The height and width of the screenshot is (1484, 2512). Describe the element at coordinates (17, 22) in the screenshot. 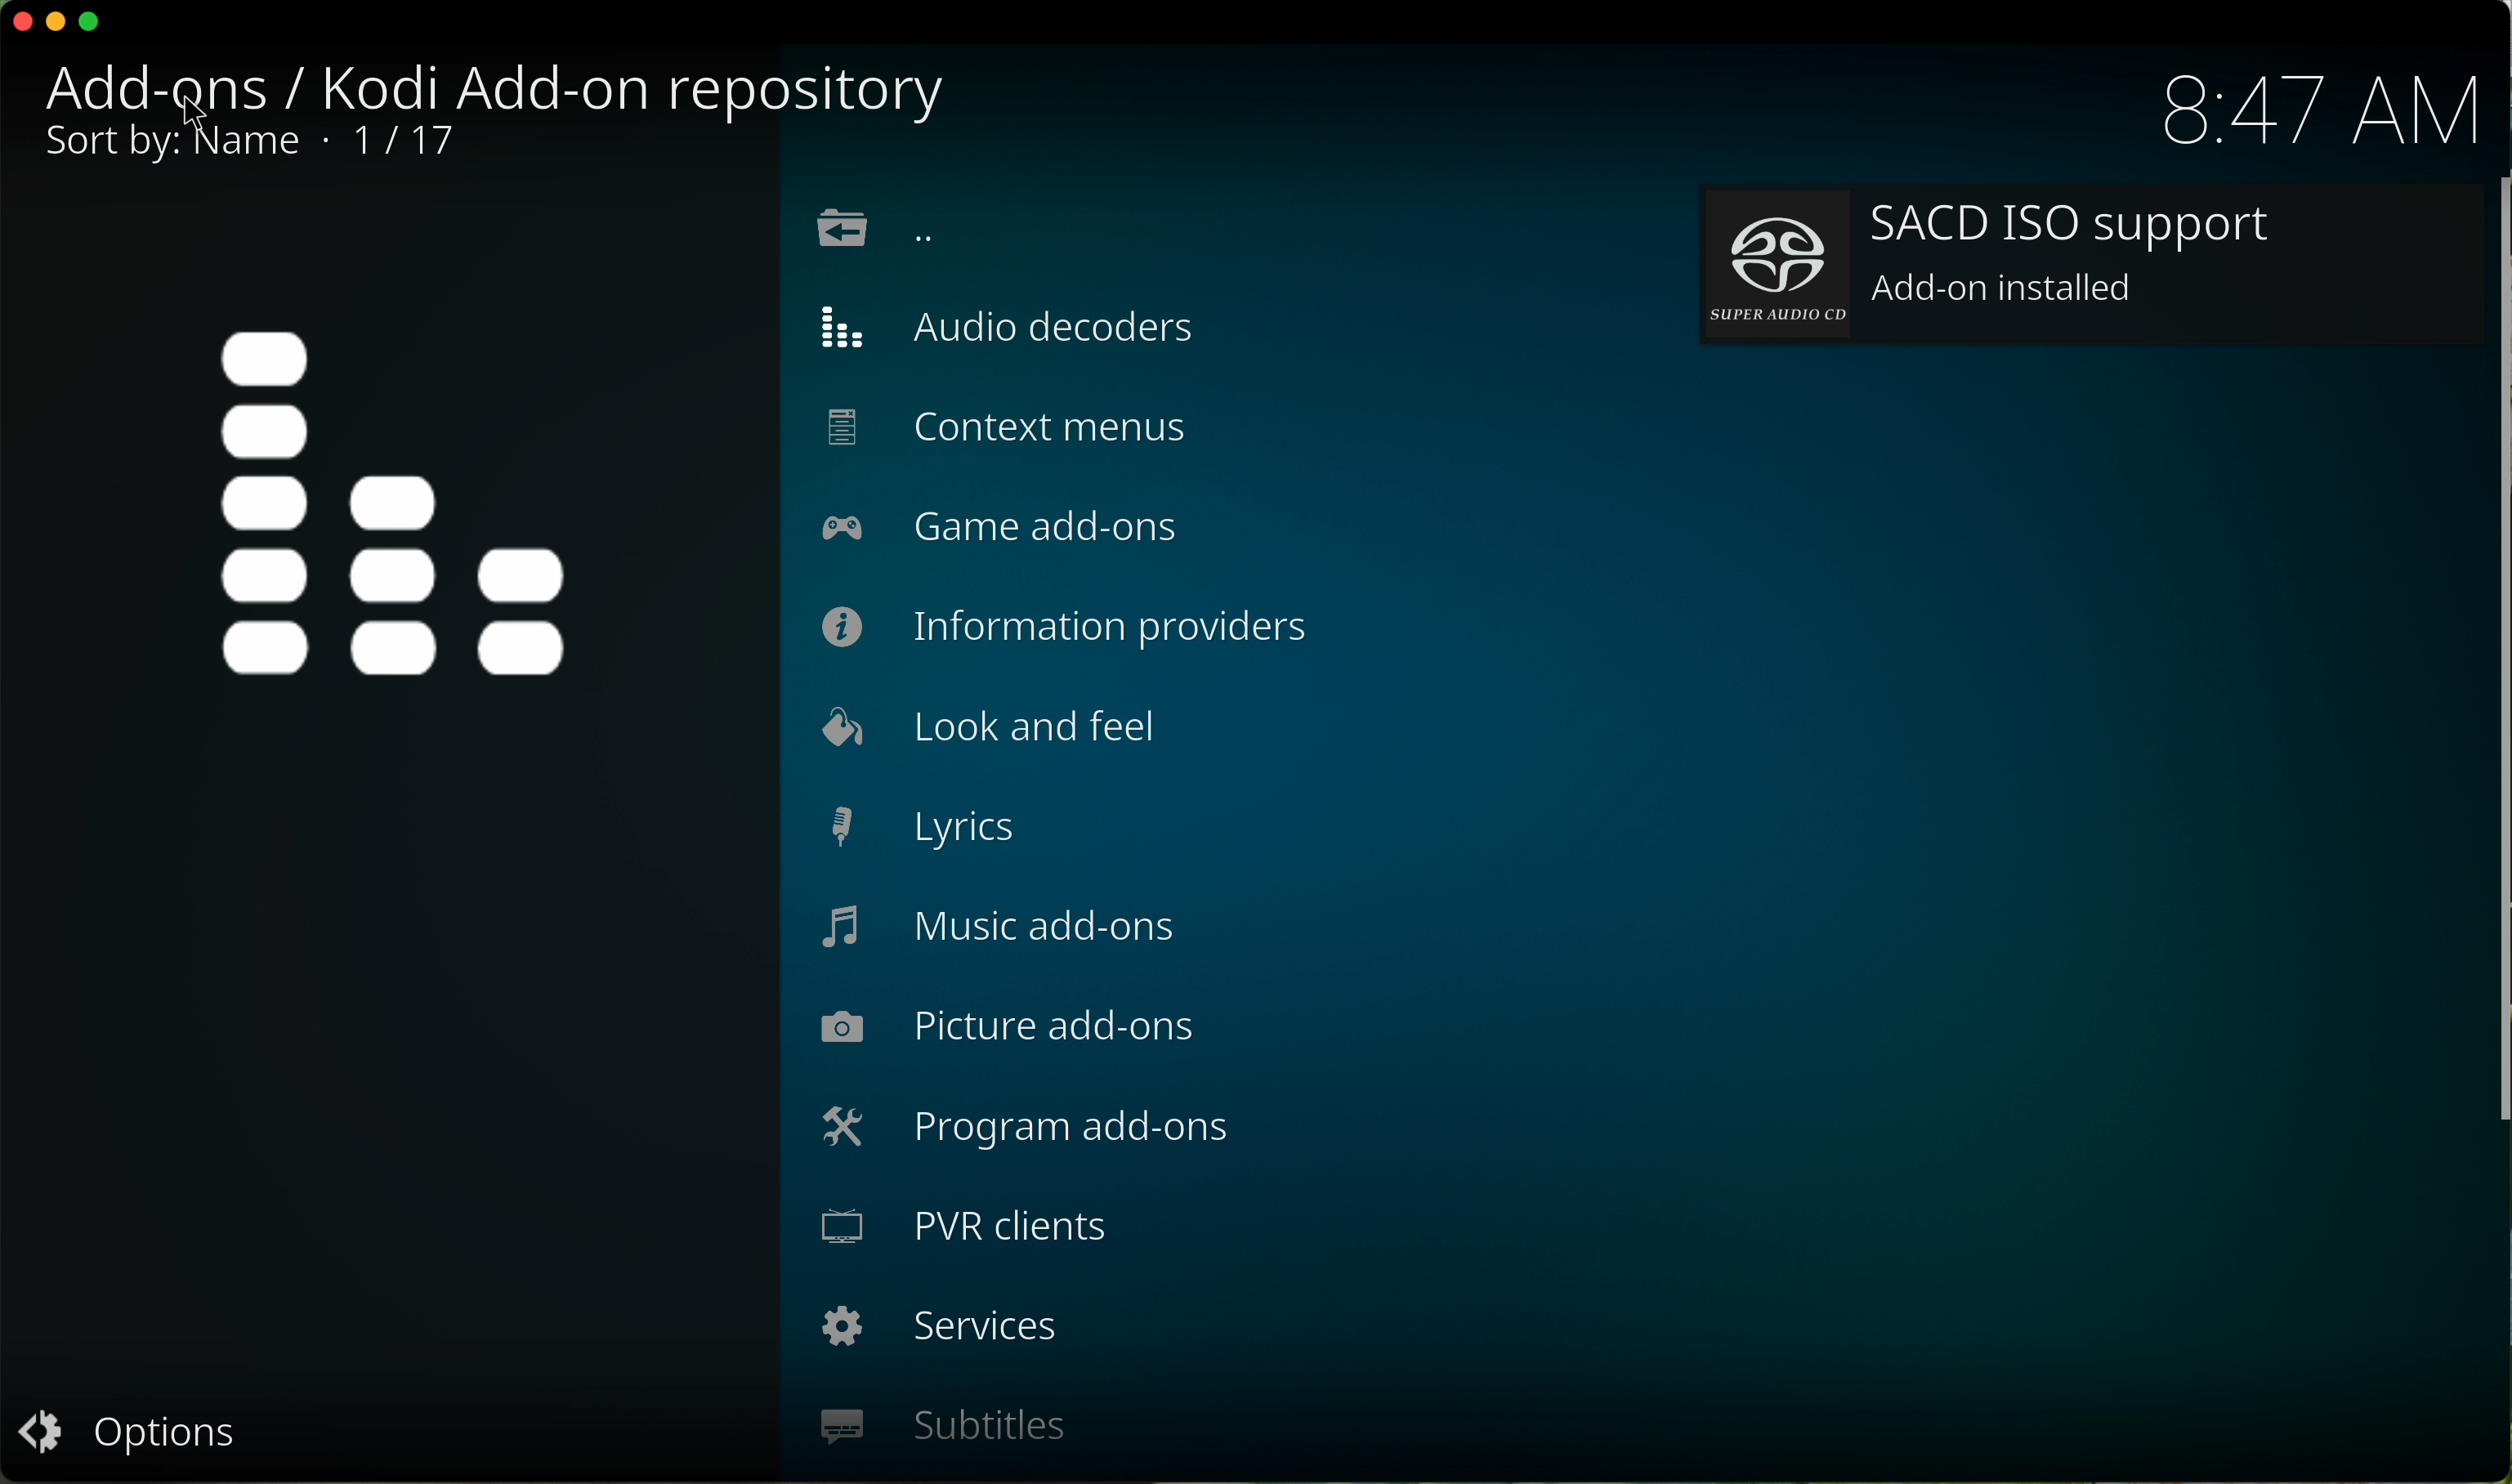

I see `close` at that location.